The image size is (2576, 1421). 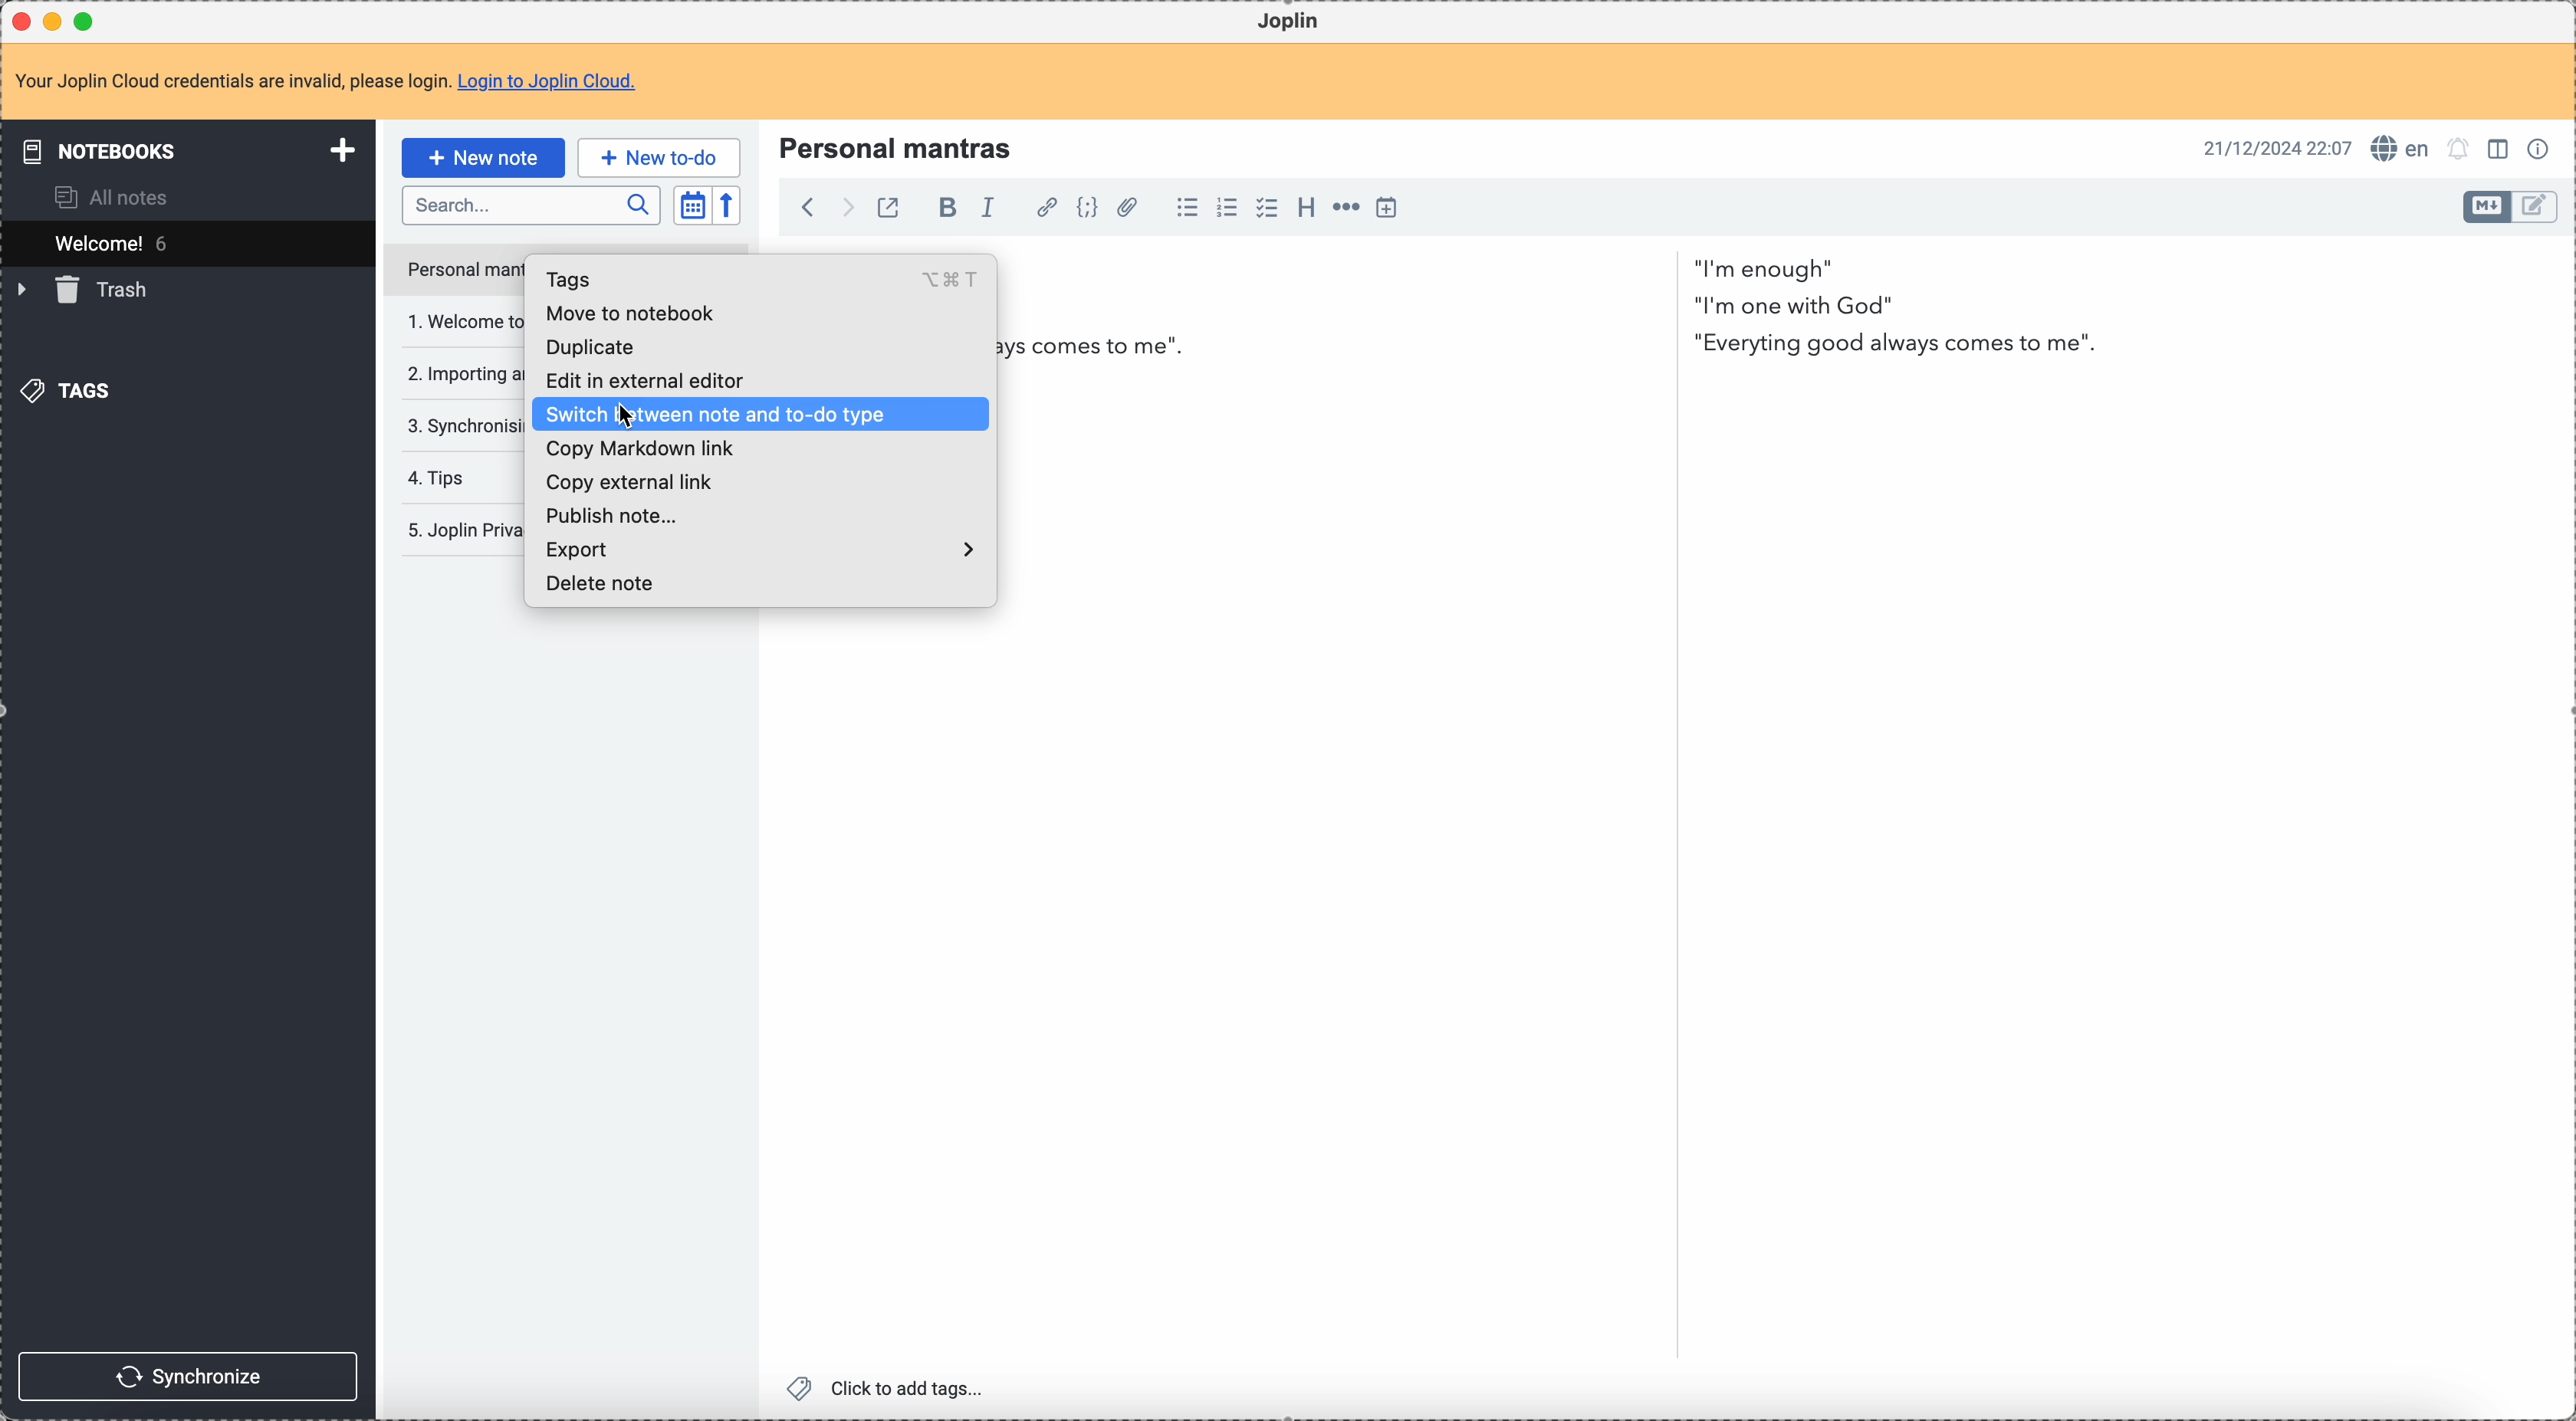 I want to click on new to-do, so click(x=657, y=153).